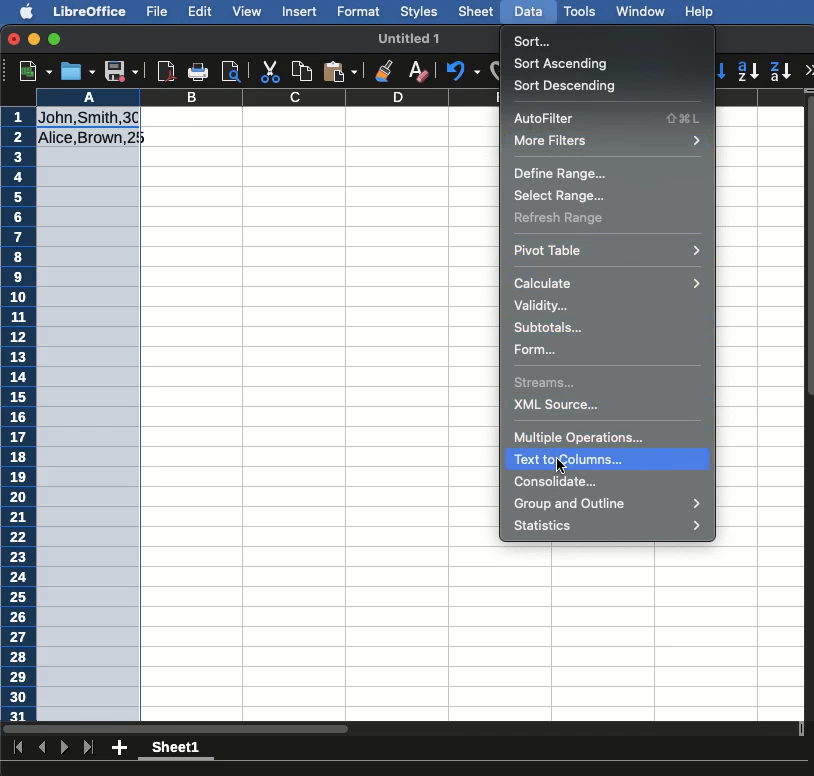 This screenshot has width=814, height=776. I want to click on Format, so click(360, 13).